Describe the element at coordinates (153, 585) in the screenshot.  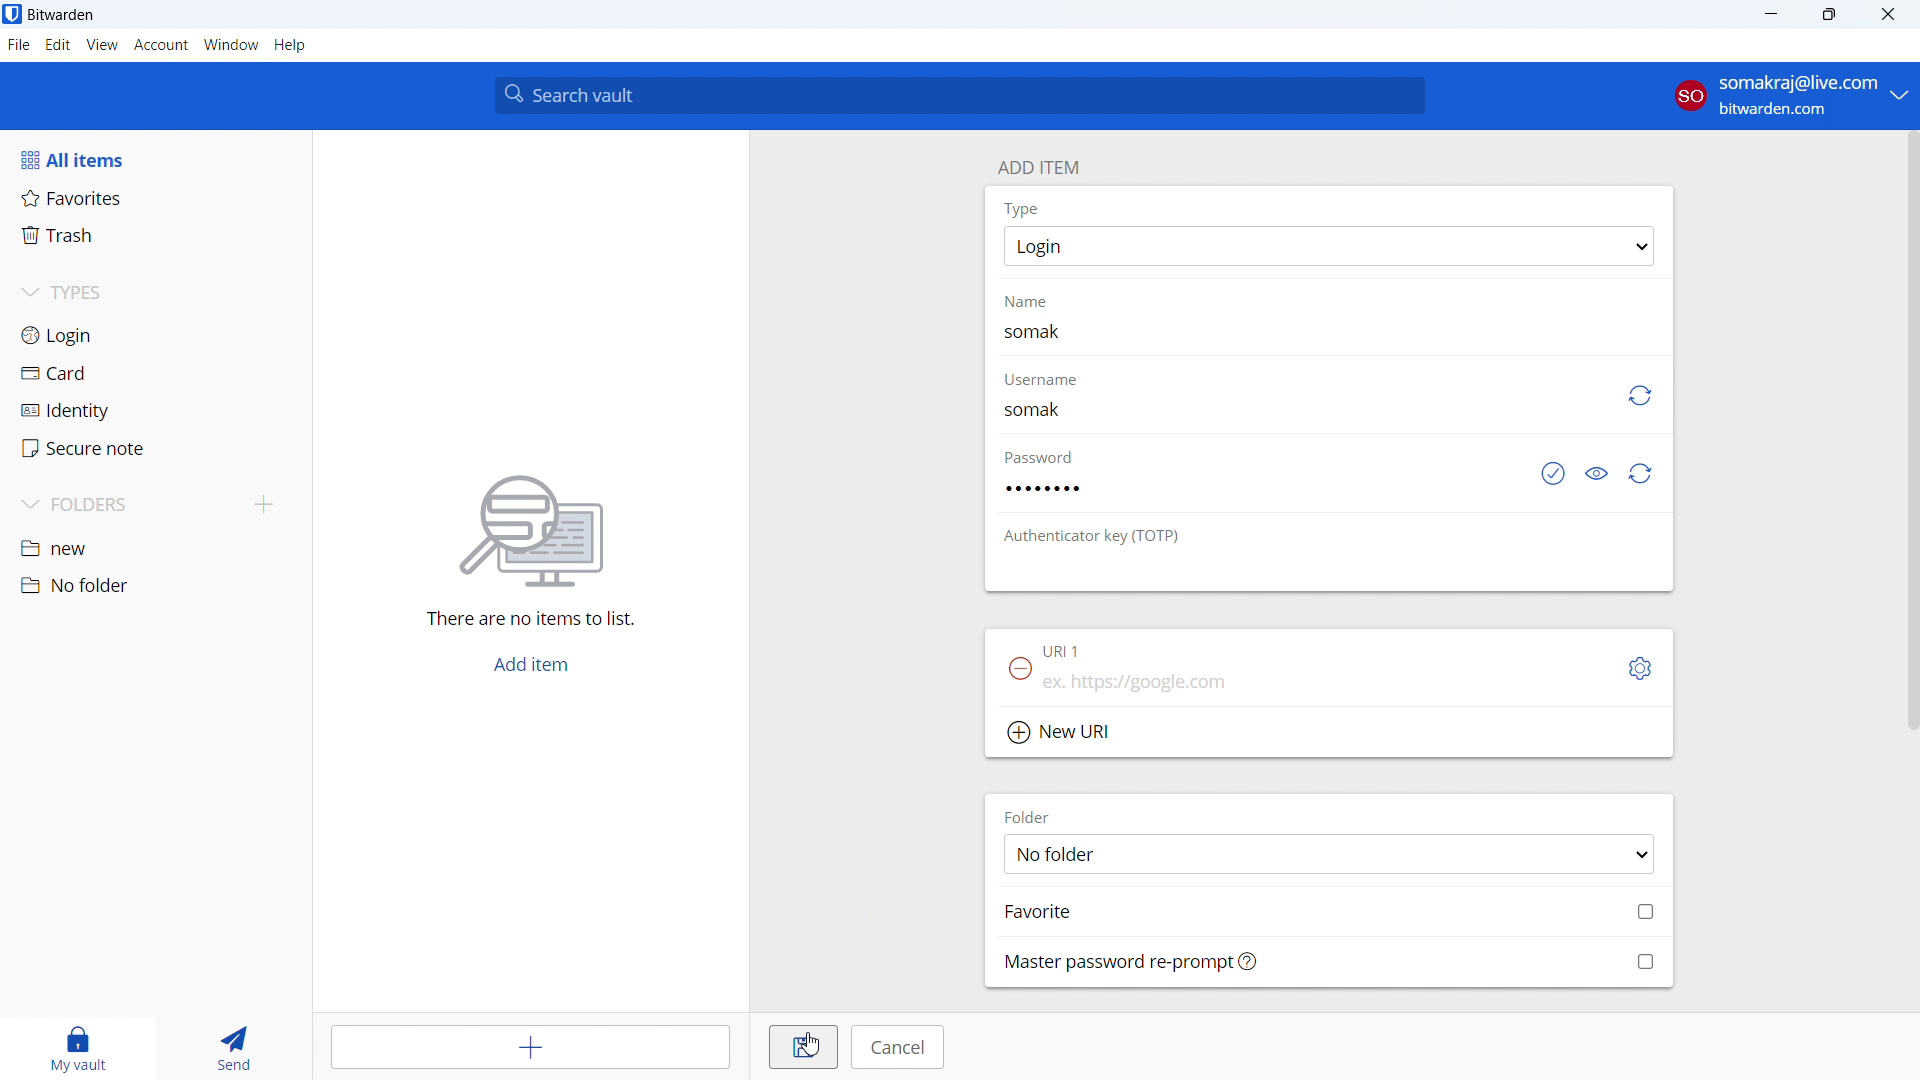
I see `no folder` at that location.